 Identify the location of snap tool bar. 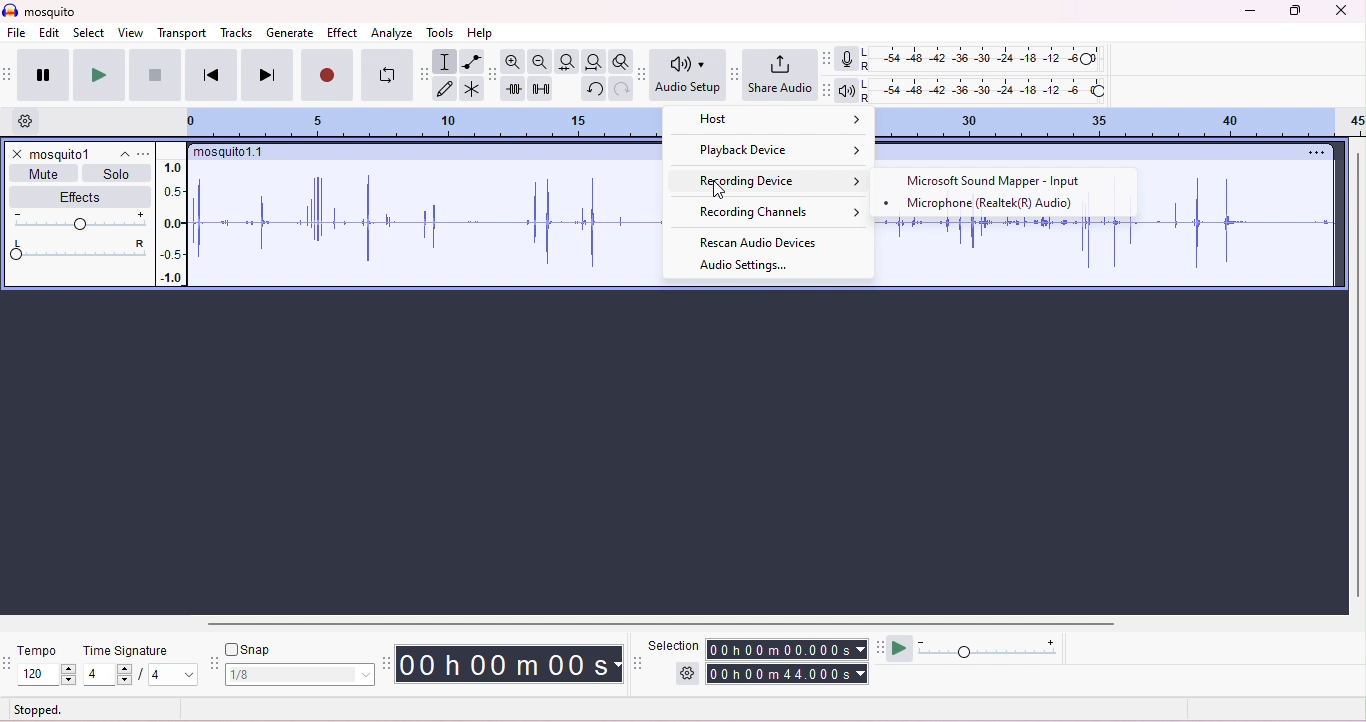
(215, 665).